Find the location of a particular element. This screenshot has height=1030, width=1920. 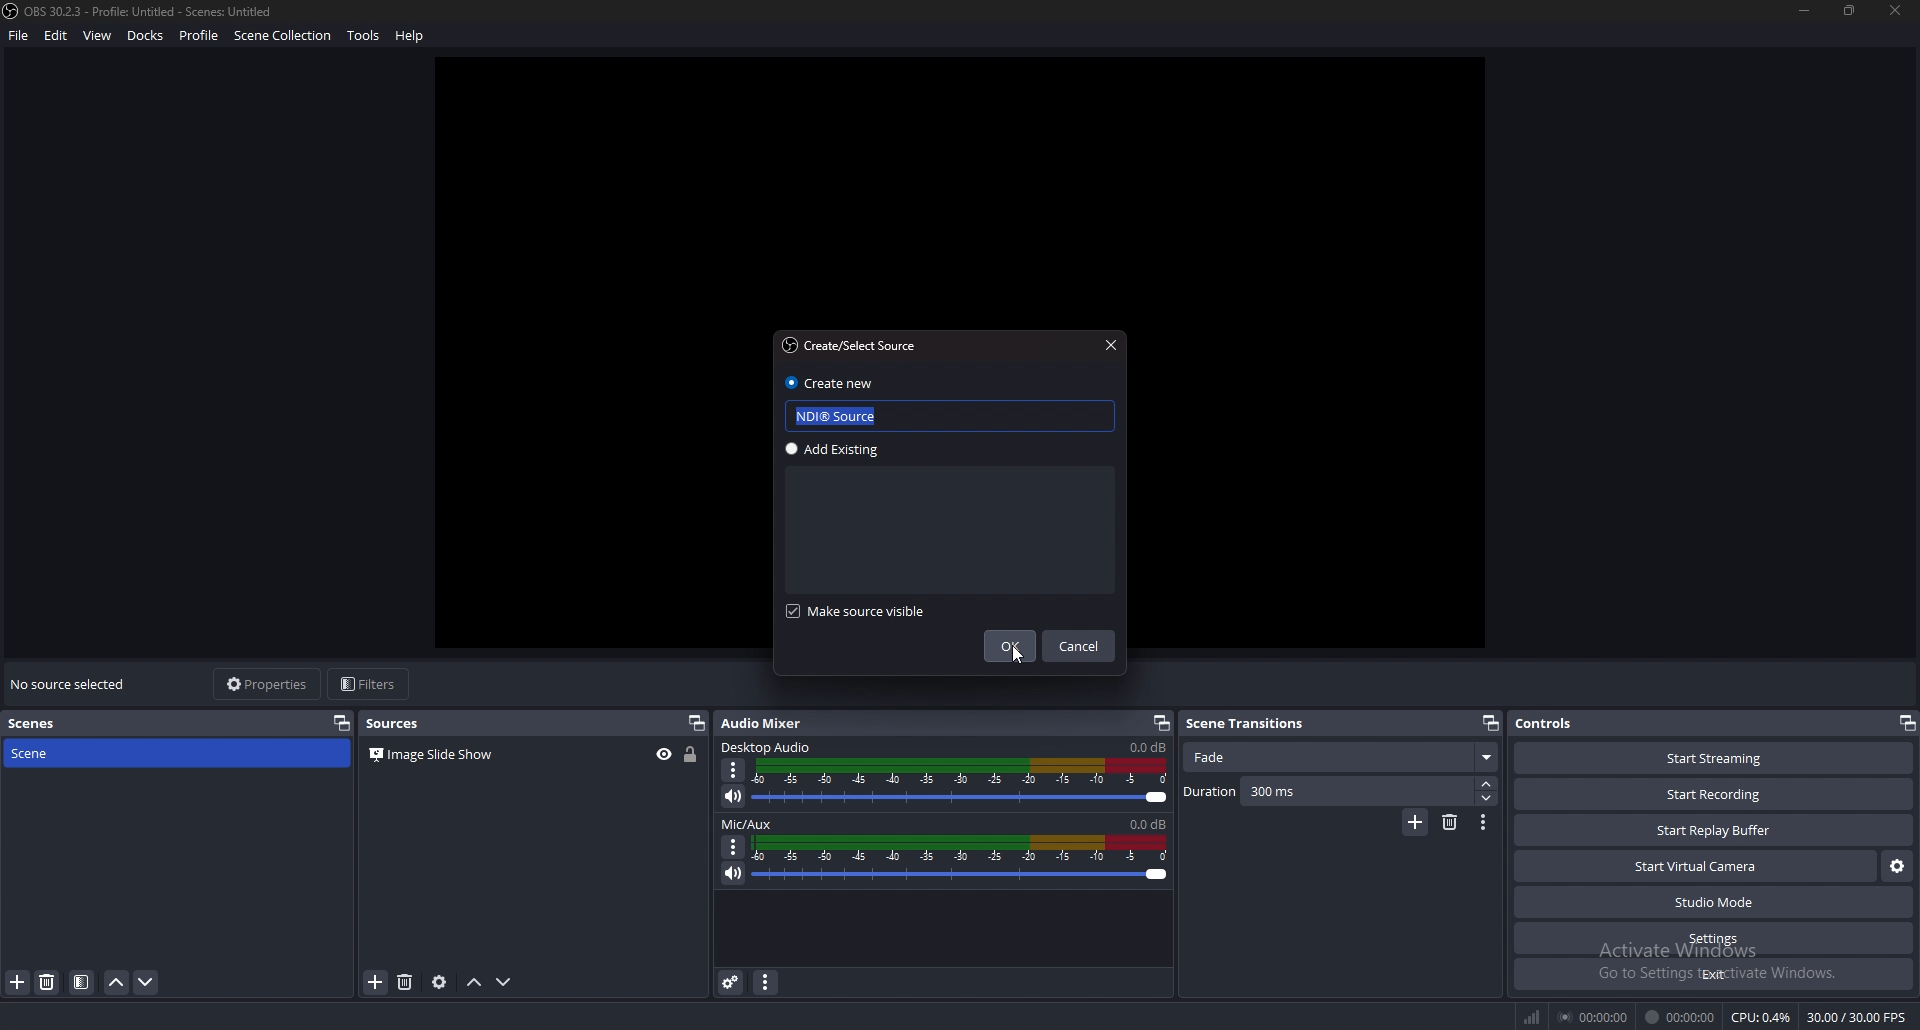

streaming duration is located at coordinates (1595, 1018).